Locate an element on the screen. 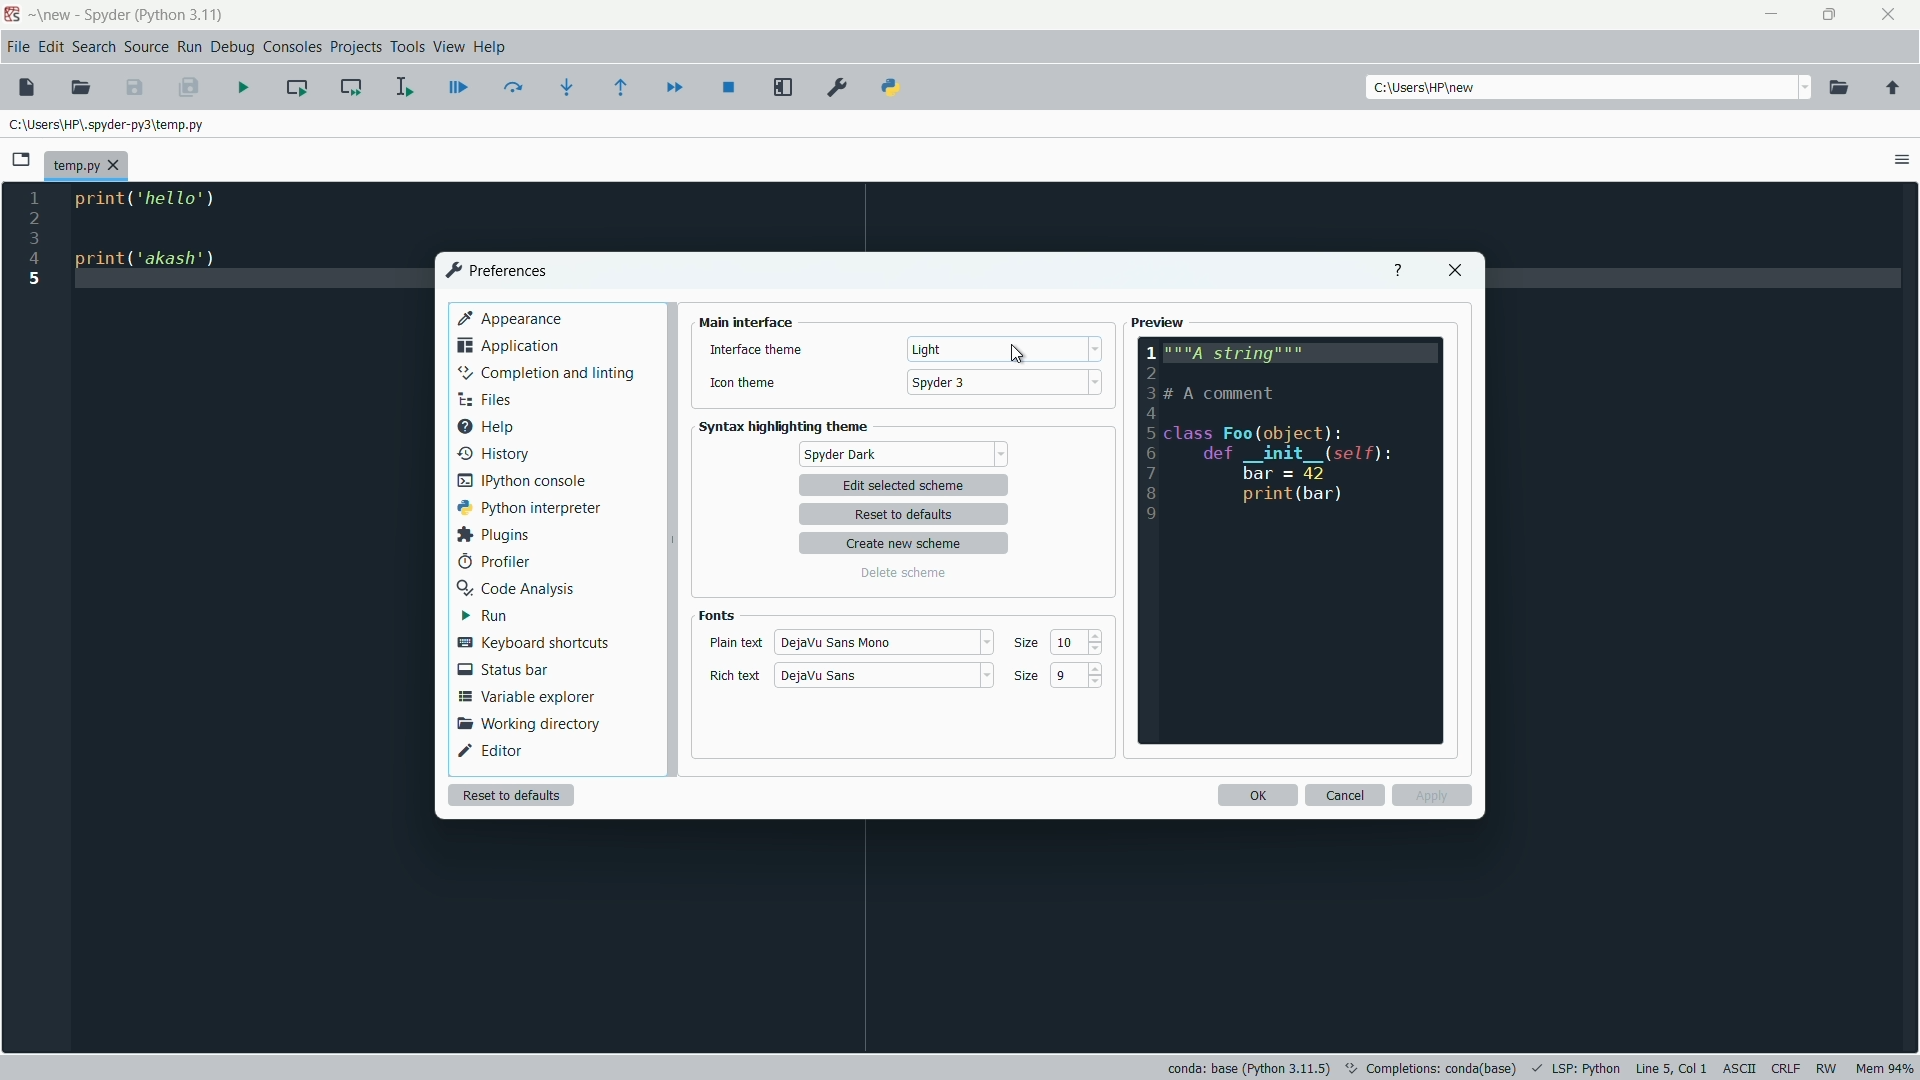 This screenshot has width=1920, height=1080. completion and linting is located at coordinates (546, 373).